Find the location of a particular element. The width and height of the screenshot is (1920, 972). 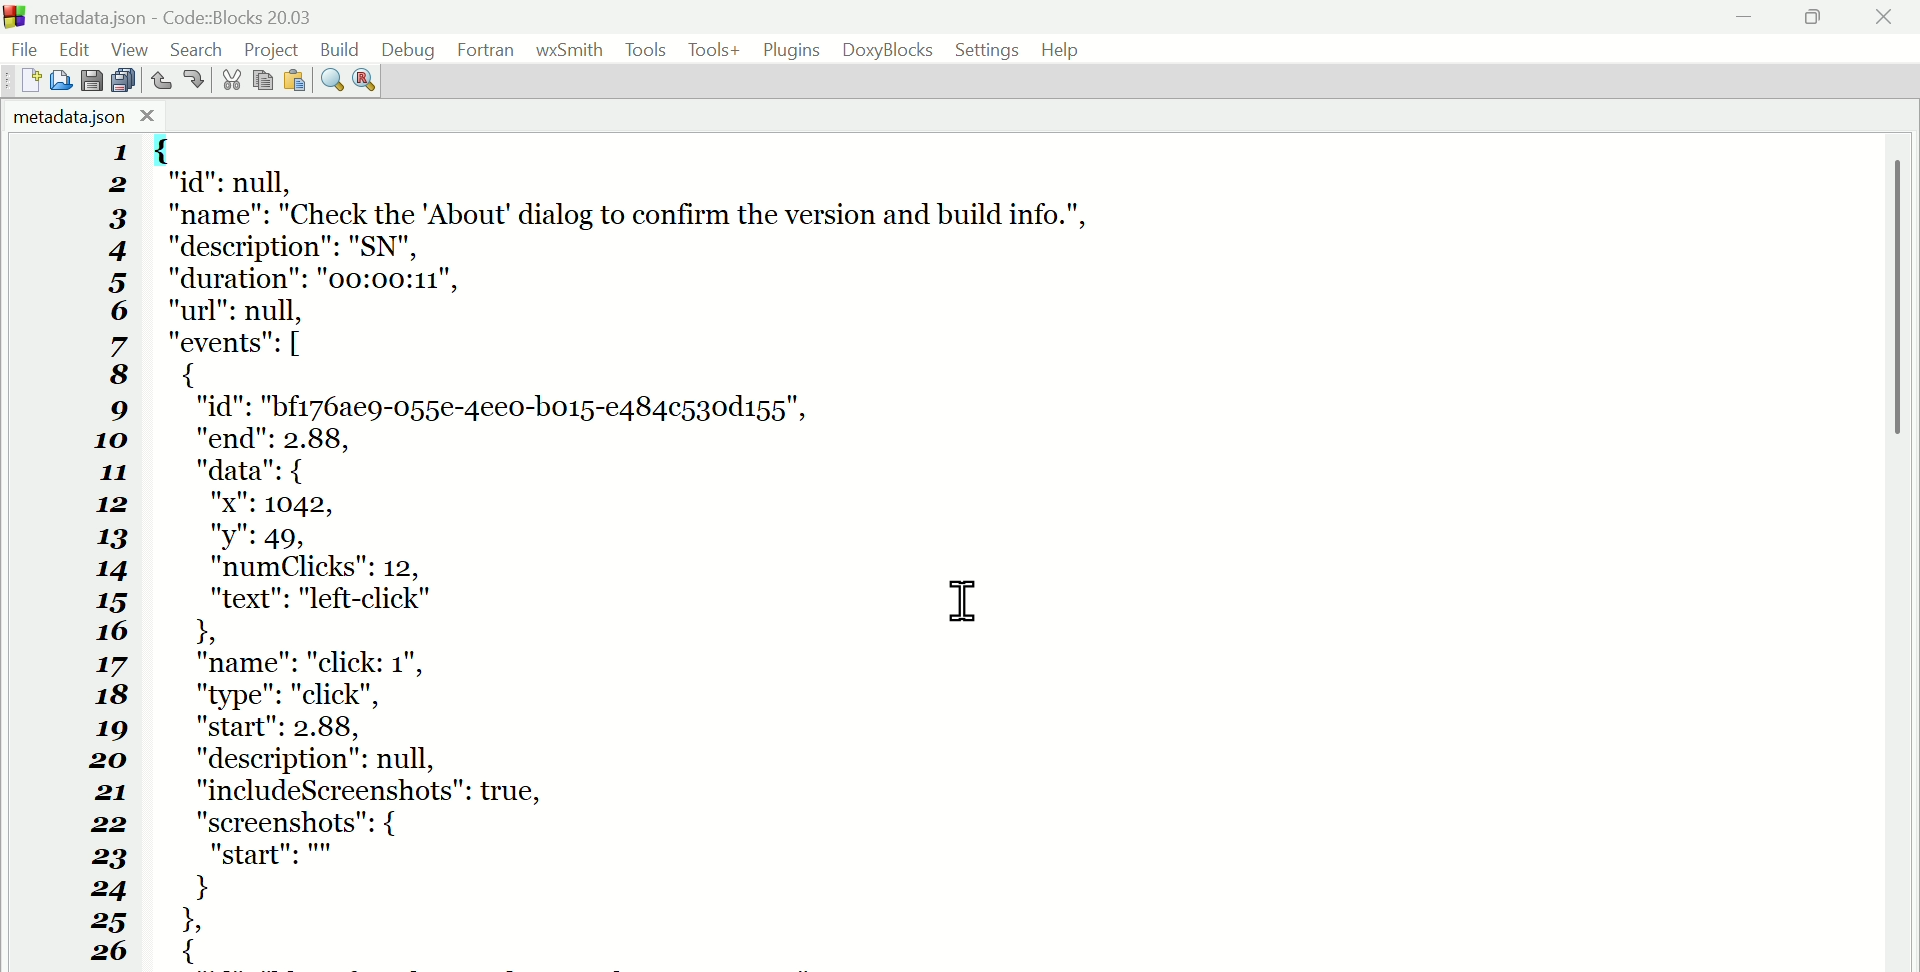

Undo is located at coordinates (163, 76).